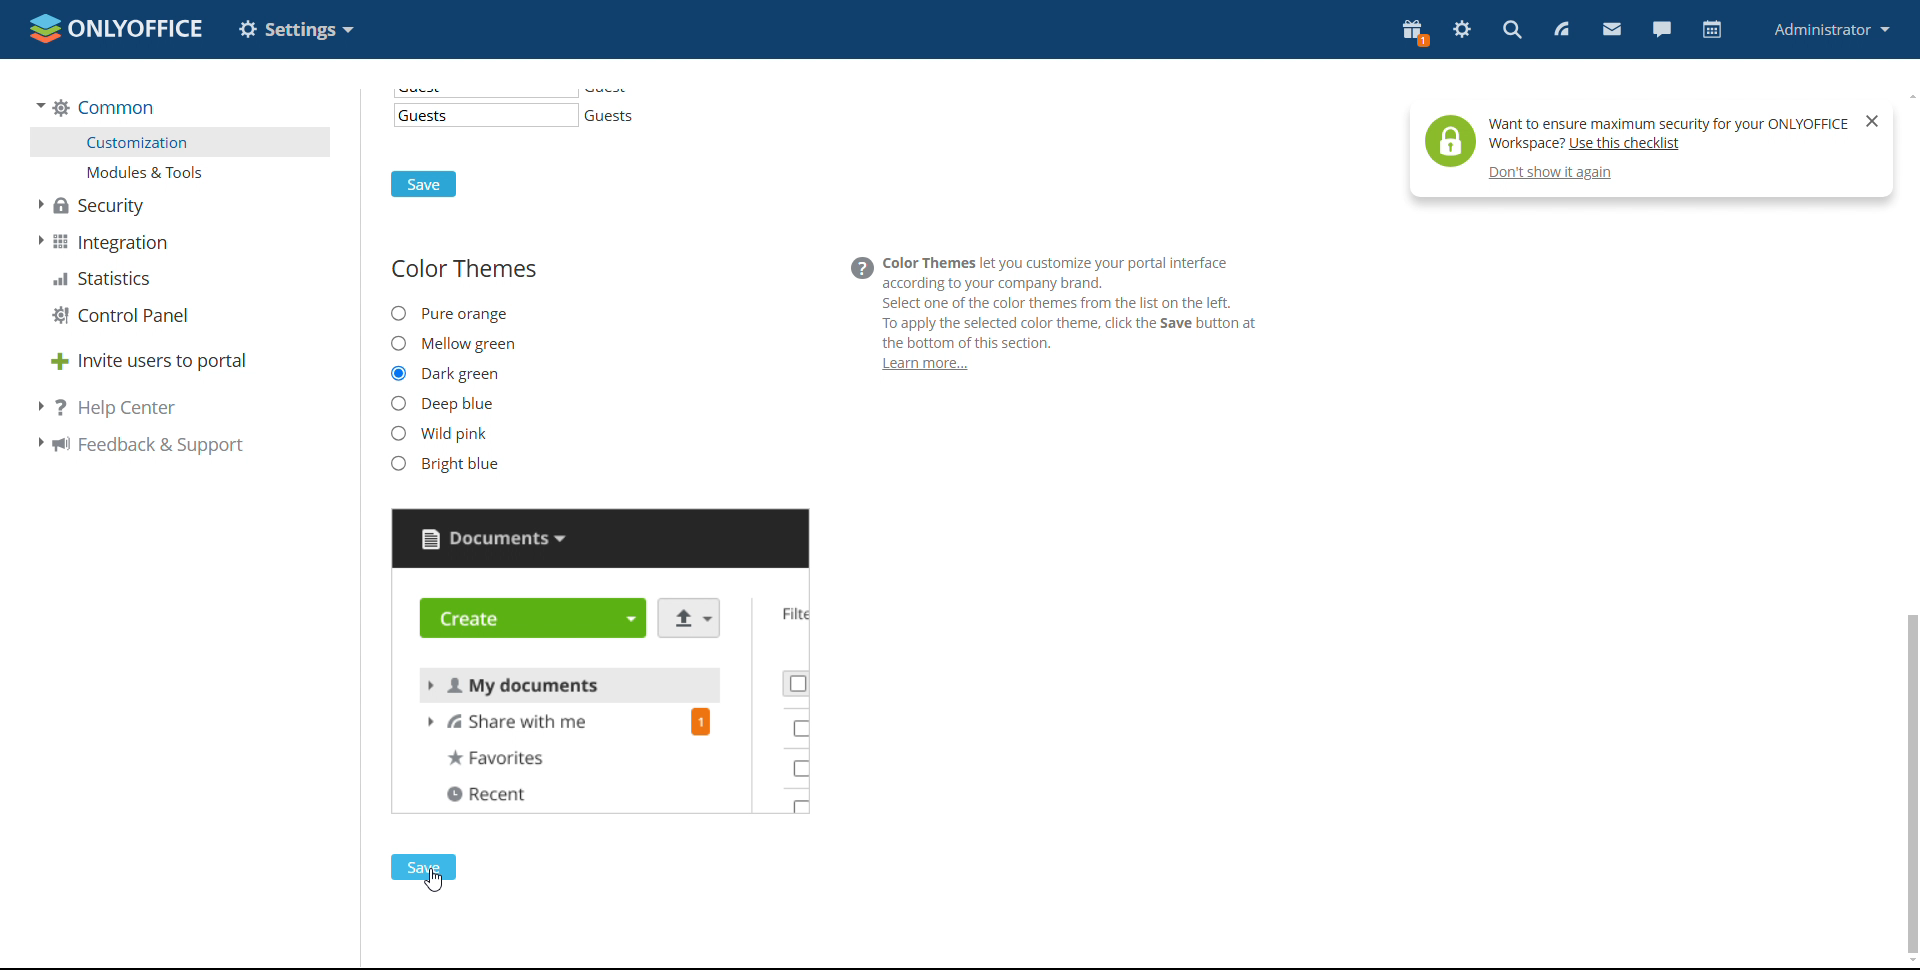  Describe the element at coordinates (423, 185) in the screenshot. I see `save` at that location.